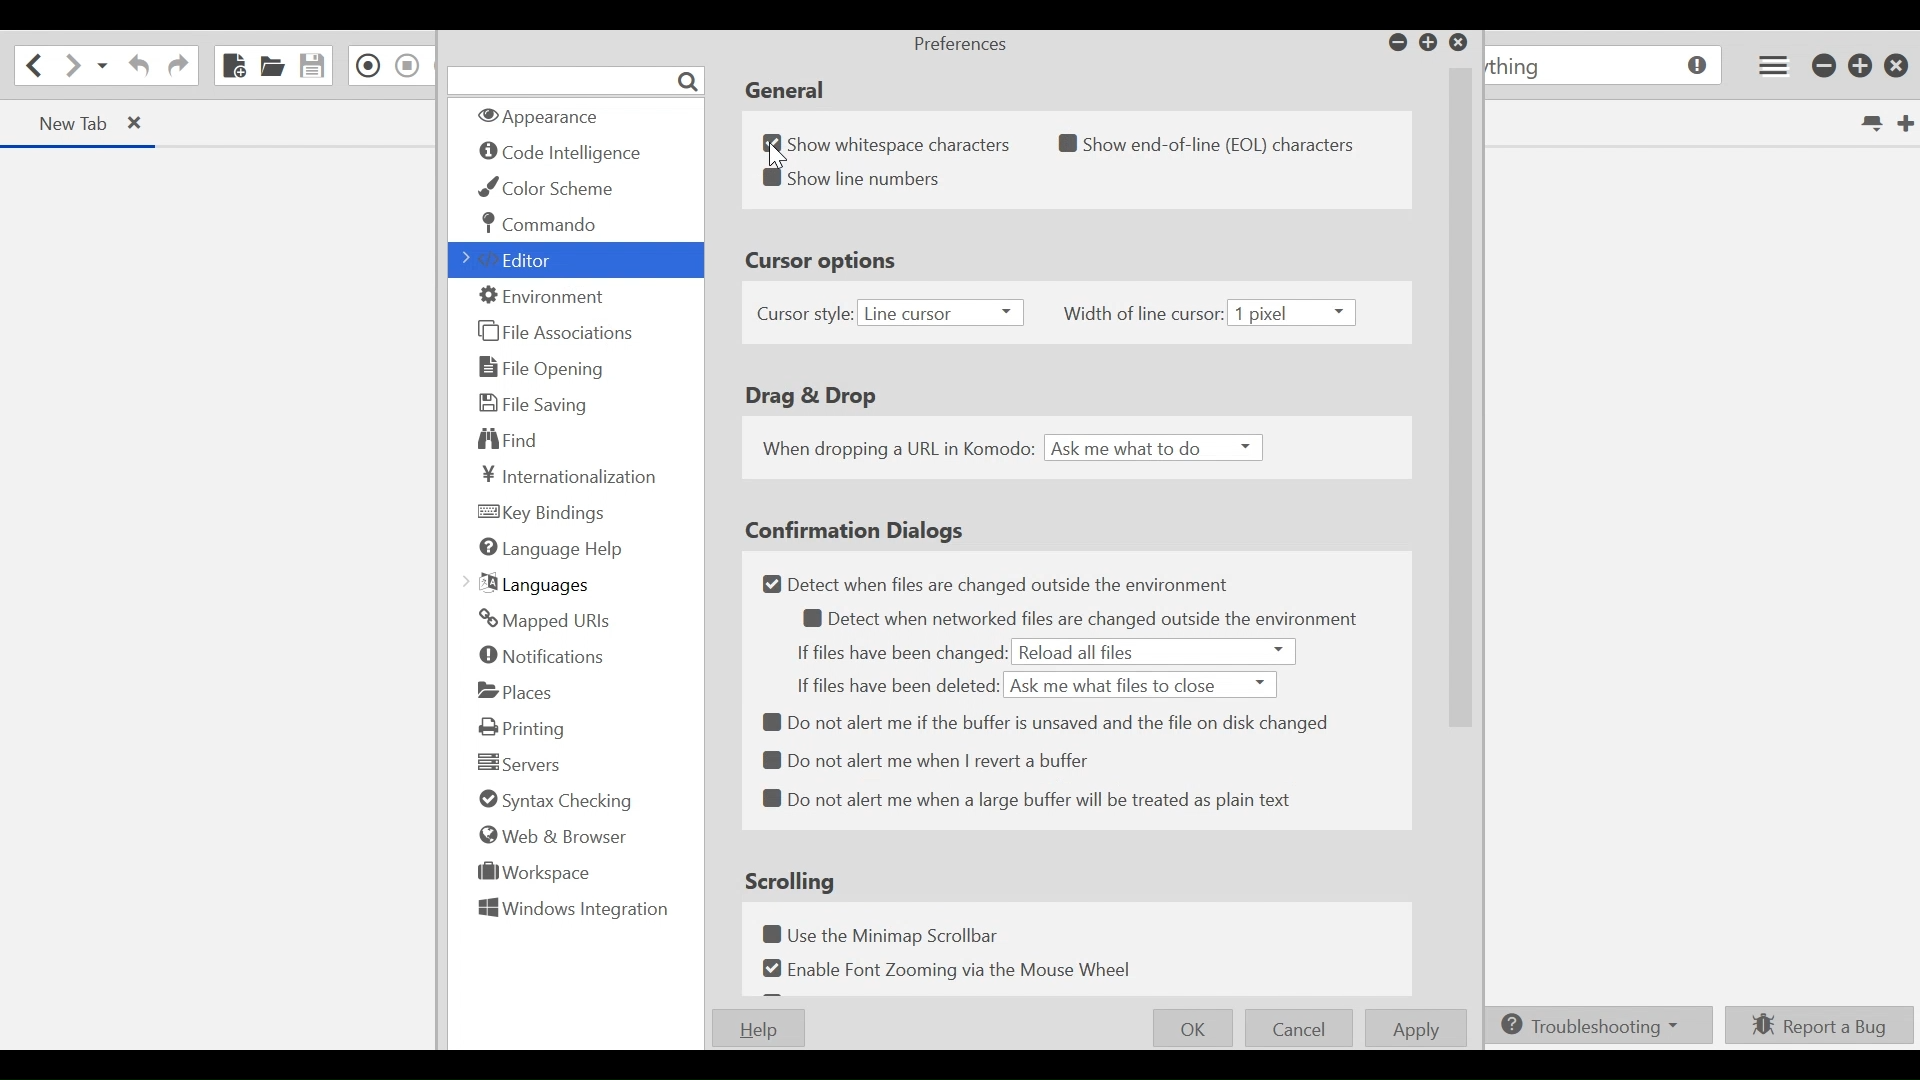 The image size is (1920, 1080). What do you see at coordinates (1457, 407) in the screenshot?
I see `Vertical Scroll bar` at bounding box center [1457, 407].